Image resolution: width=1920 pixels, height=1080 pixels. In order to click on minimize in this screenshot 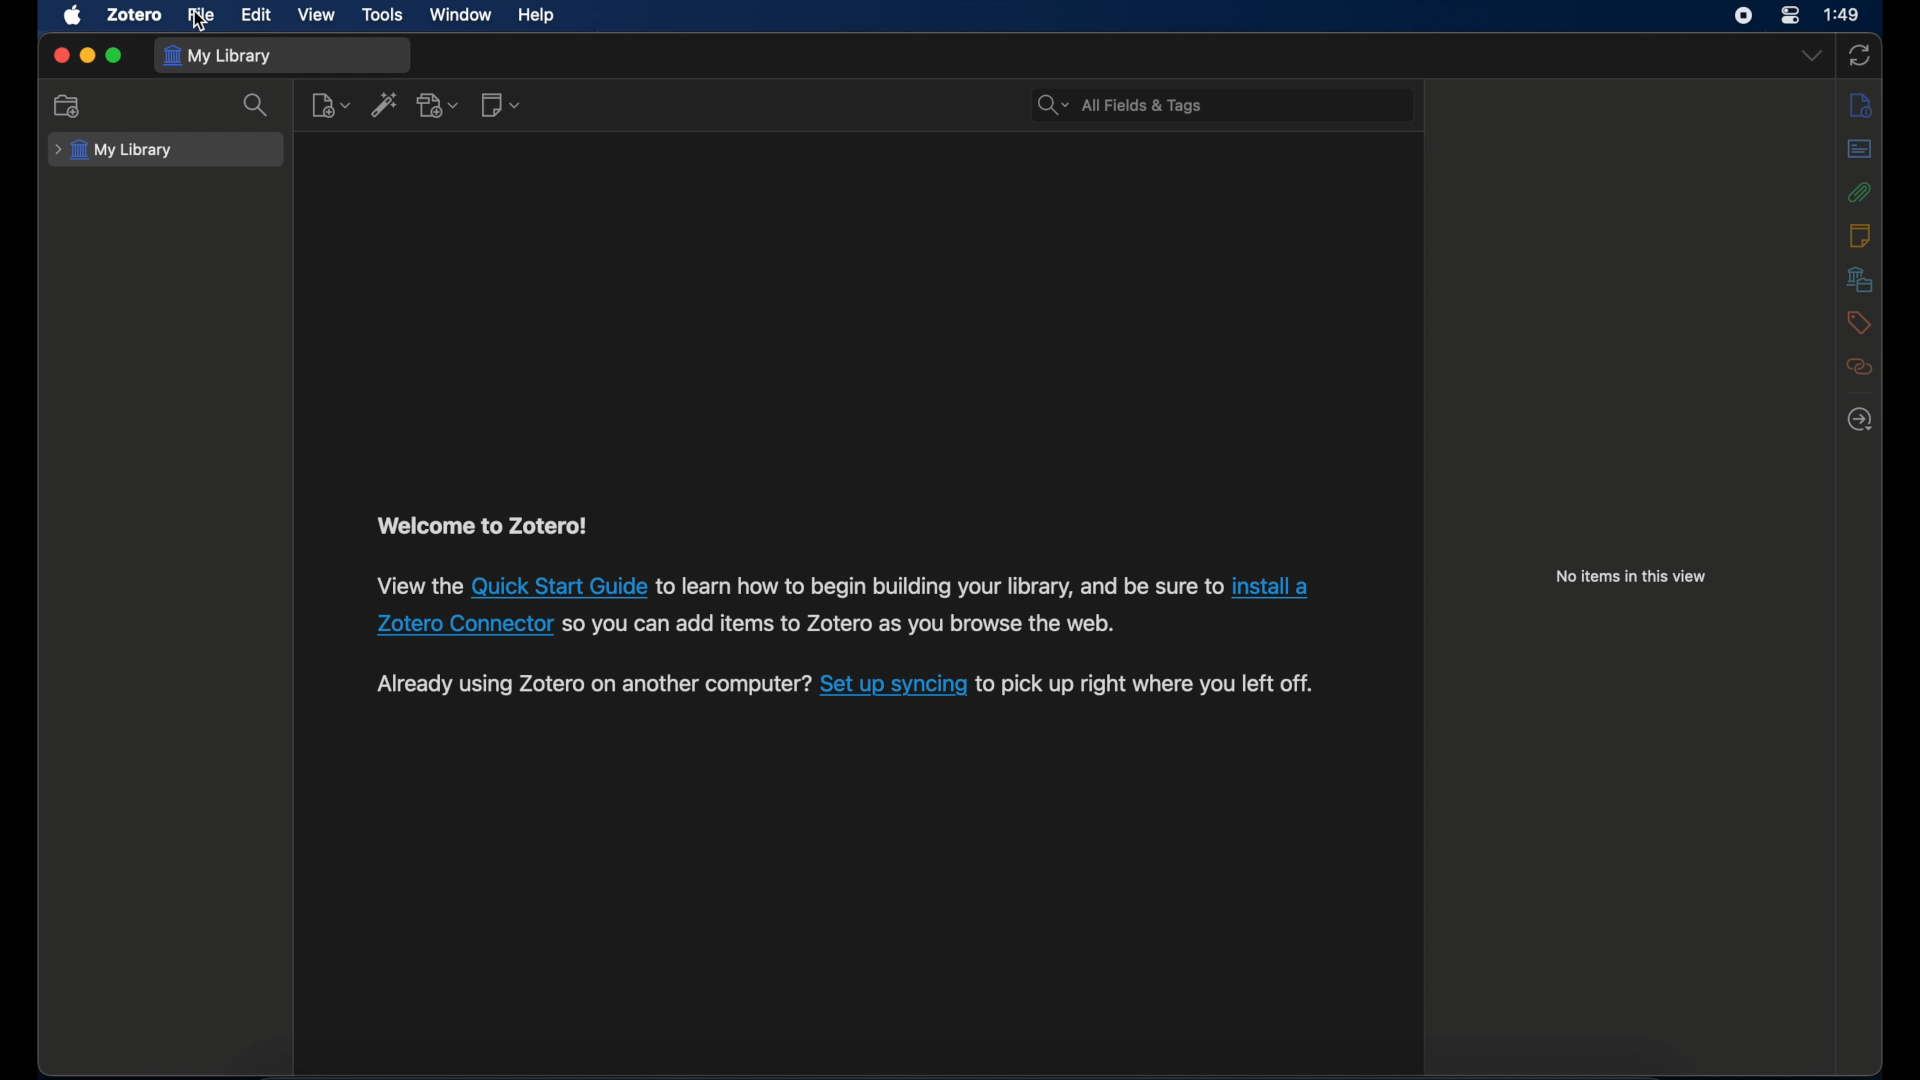, I will do `click(86, 57)`.